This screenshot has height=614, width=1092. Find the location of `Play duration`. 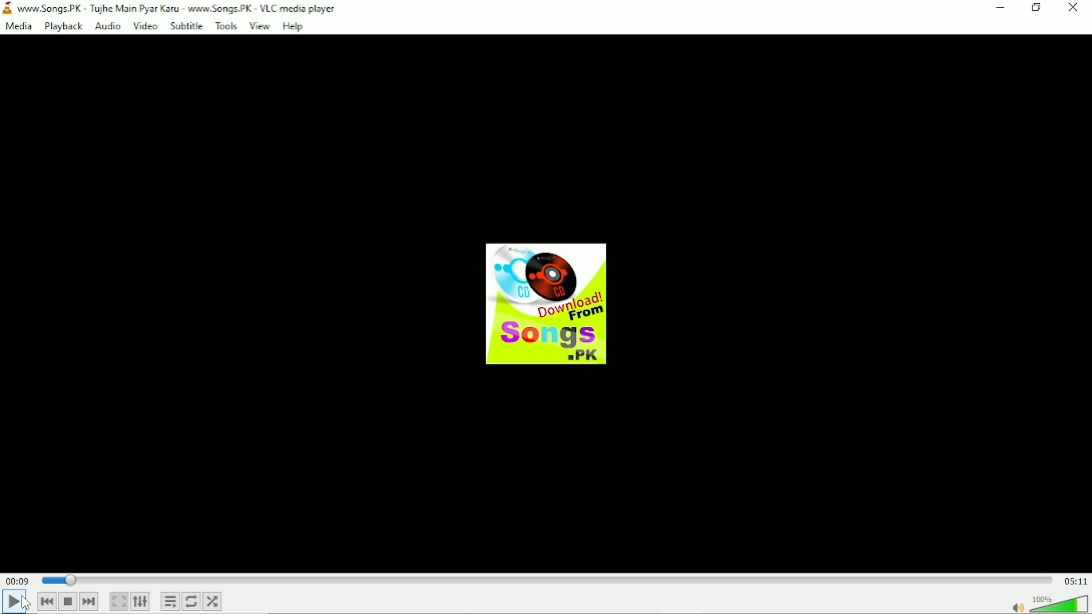

Play duration is located at coordinates (546, 580).